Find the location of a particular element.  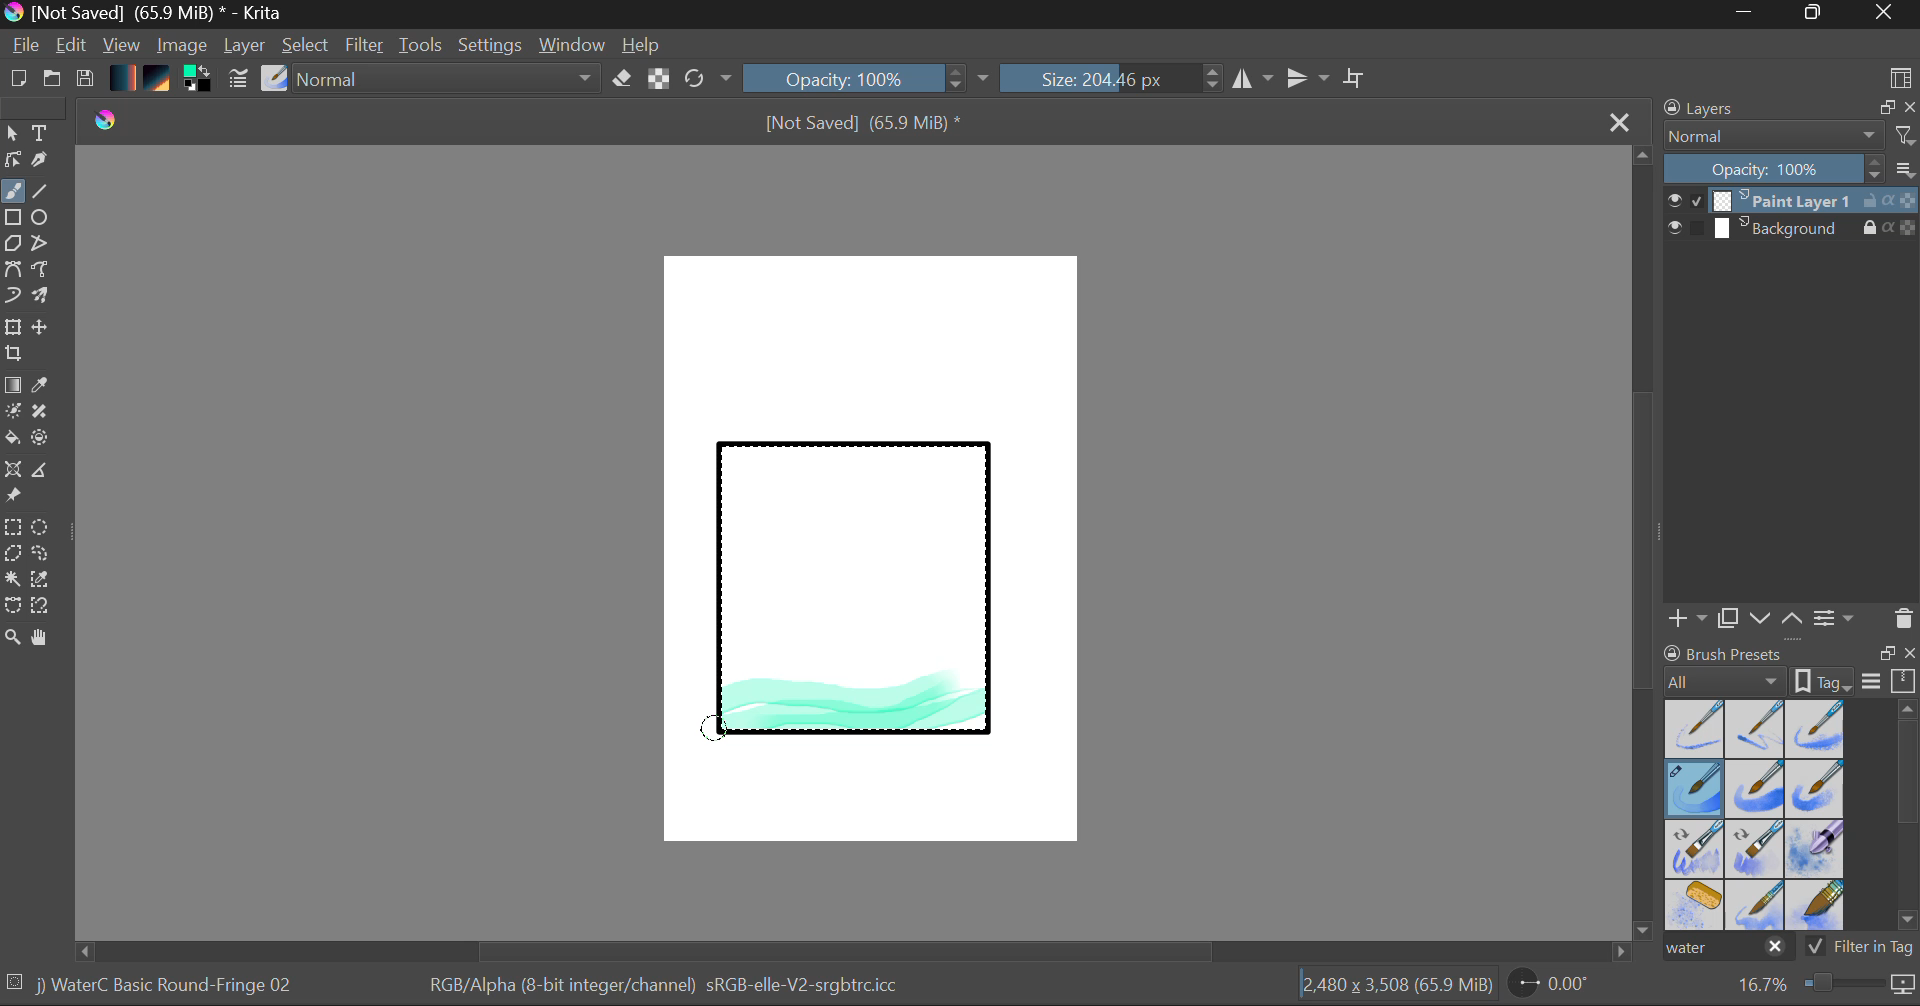

Polyline is located at coordinates (42, 245).